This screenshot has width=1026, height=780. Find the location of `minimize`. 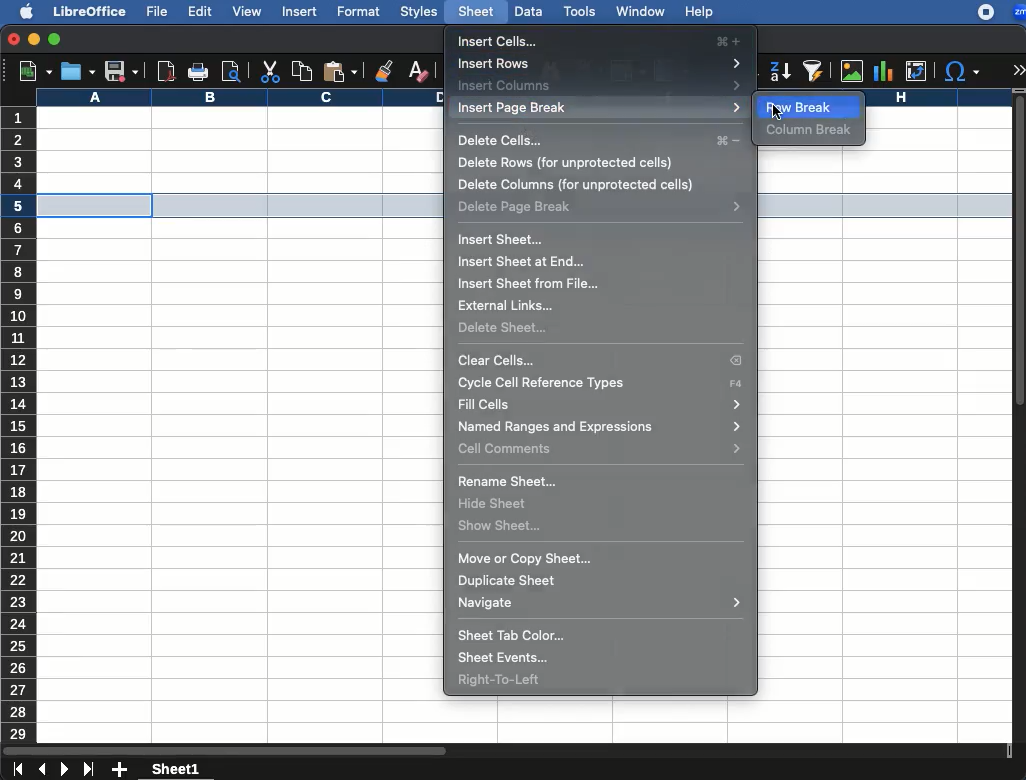

minimize is located at coordinates (33, 39).